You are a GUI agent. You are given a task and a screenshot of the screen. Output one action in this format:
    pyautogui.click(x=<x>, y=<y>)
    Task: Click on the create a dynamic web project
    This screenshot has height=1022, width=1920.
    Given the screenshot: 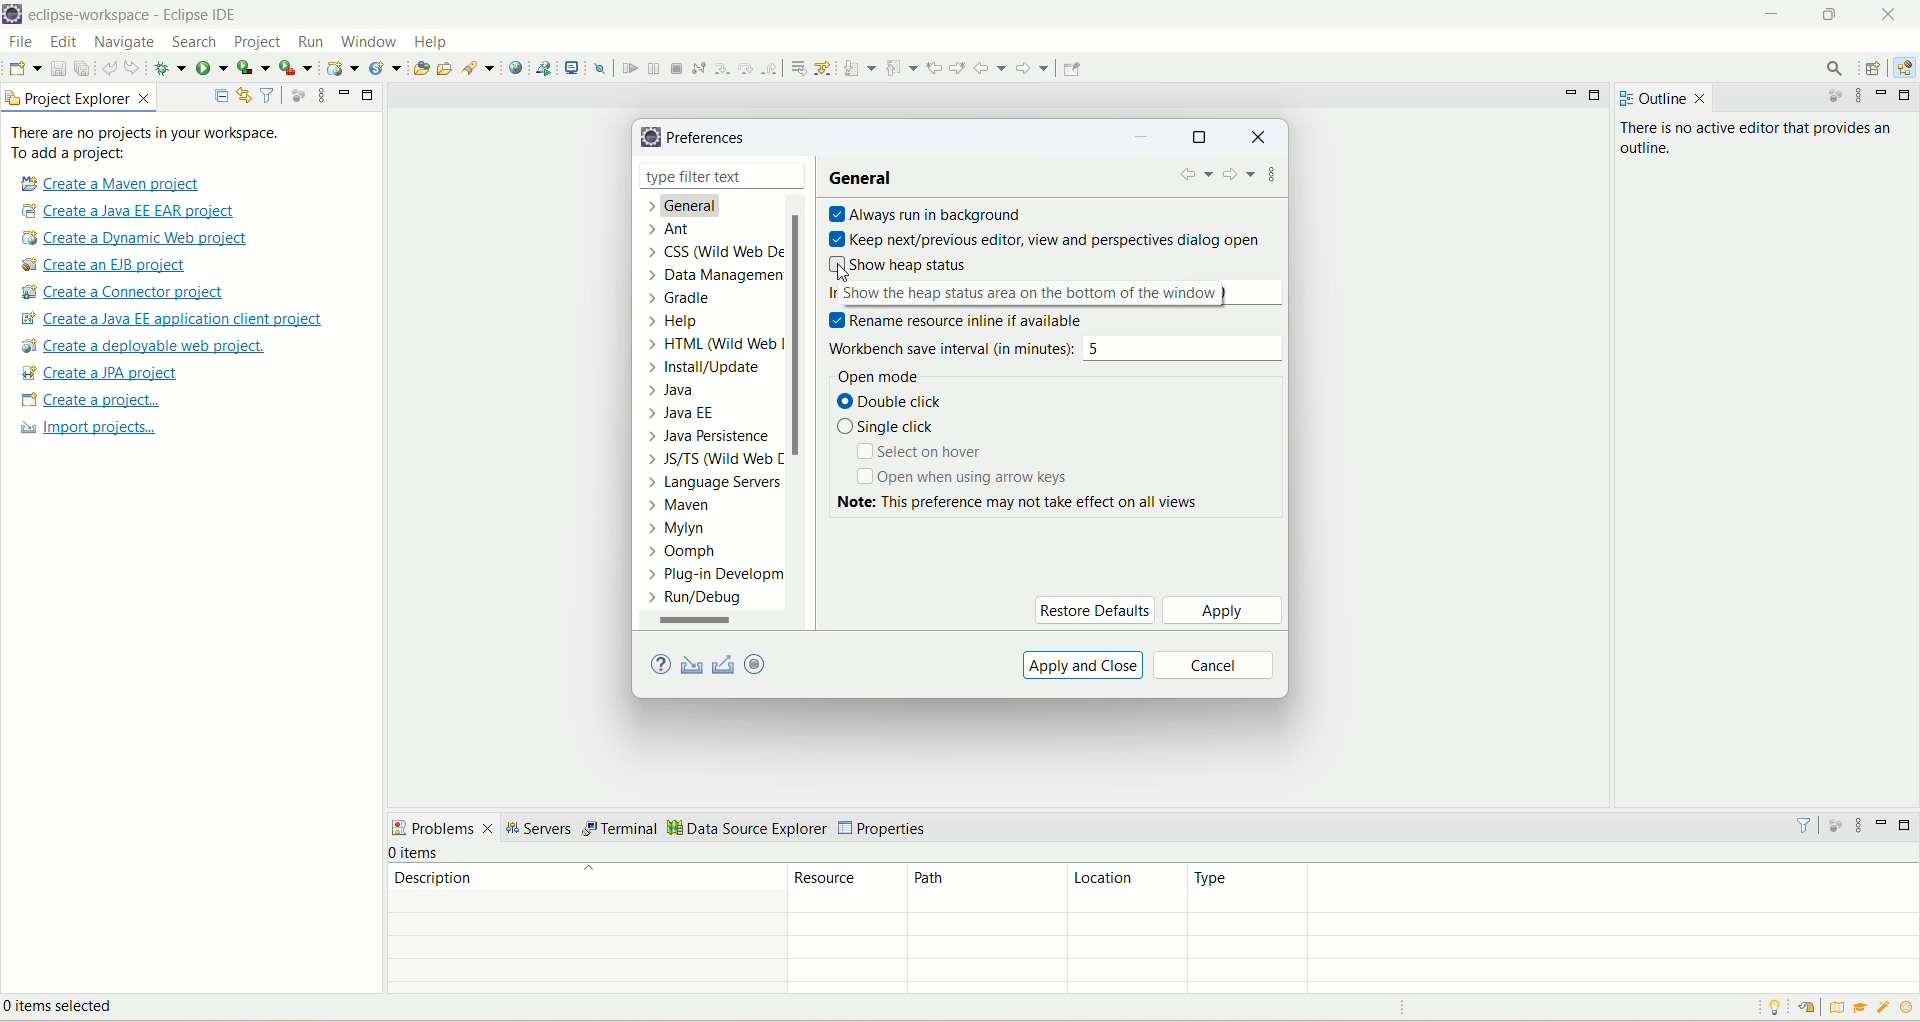 What is the action you would take?
    pyautogui.click(x=343, y=68)
    